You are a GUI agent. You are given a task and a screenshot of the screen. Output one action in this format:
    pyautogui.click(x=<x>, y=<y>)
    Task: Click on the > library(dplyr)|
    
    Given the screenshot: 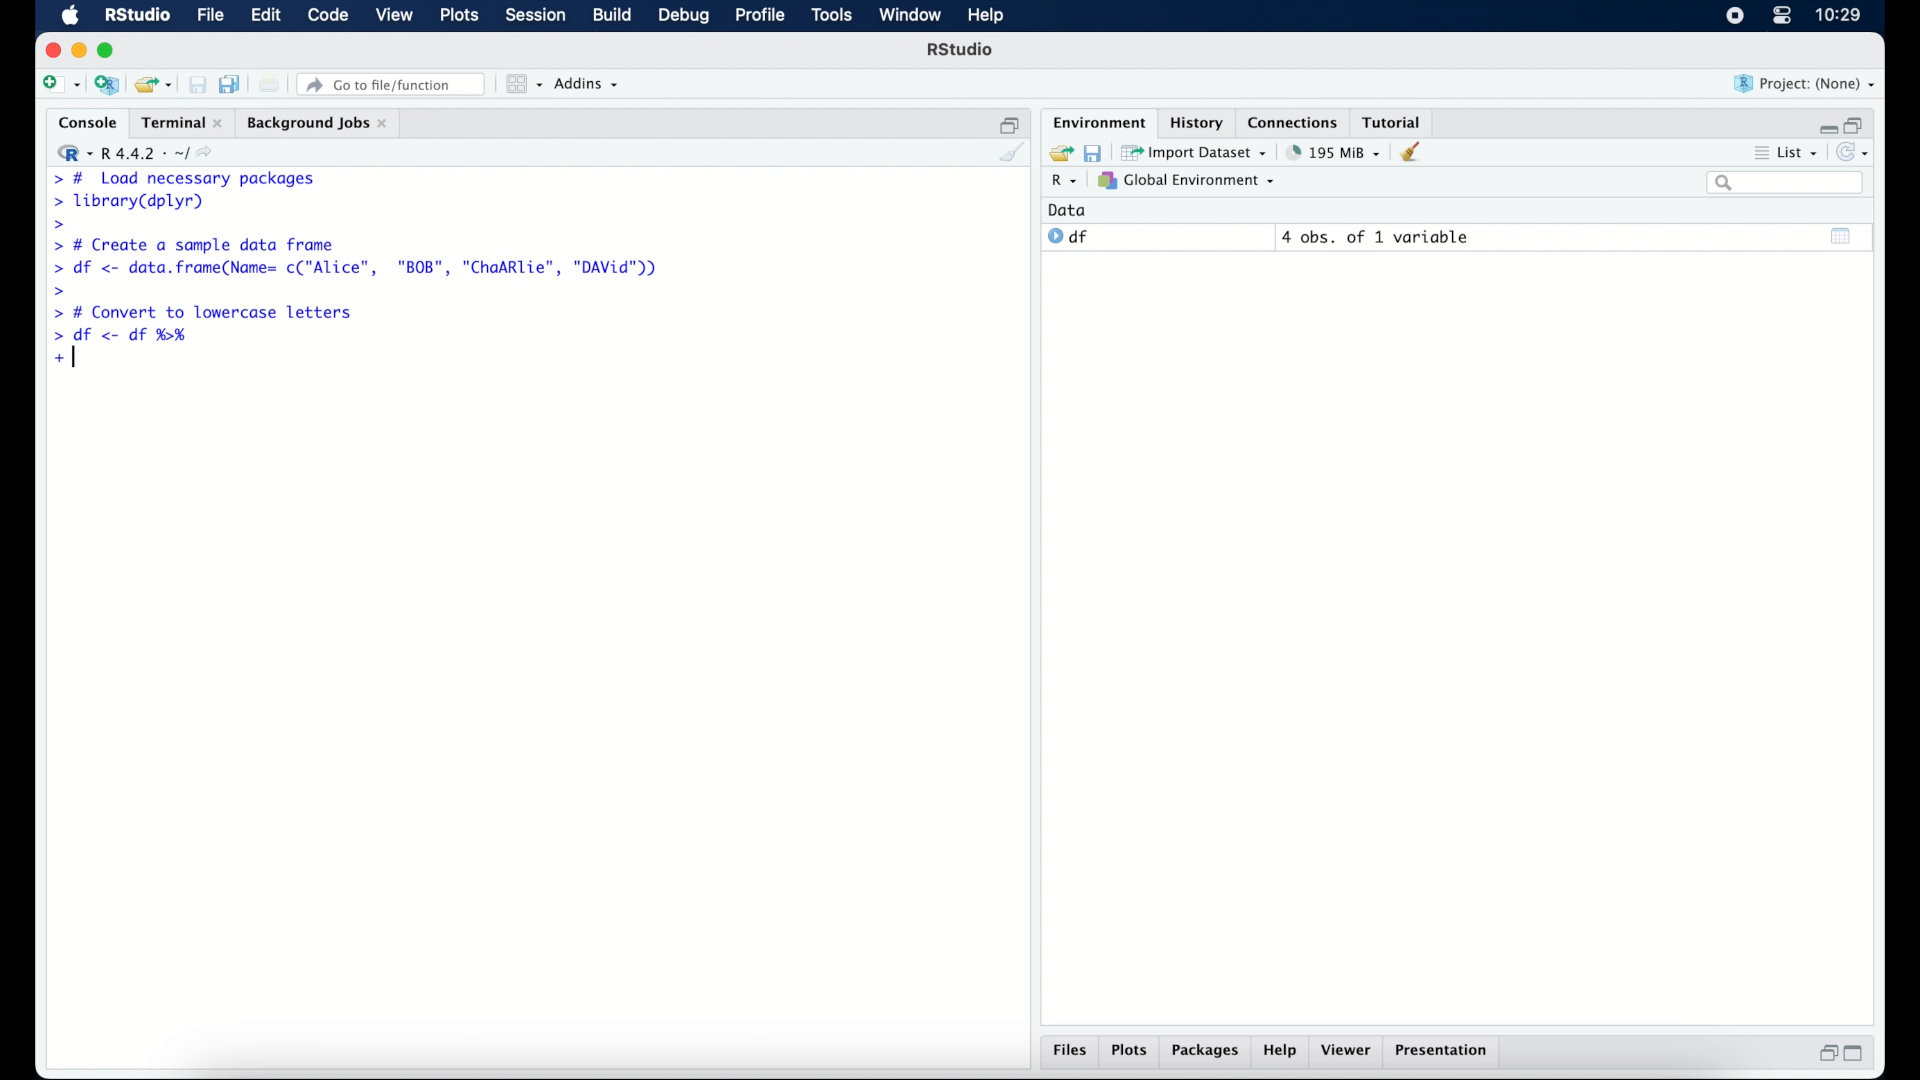 What is the action you would take?
    pyautogui.click(x=133, y=202)
    